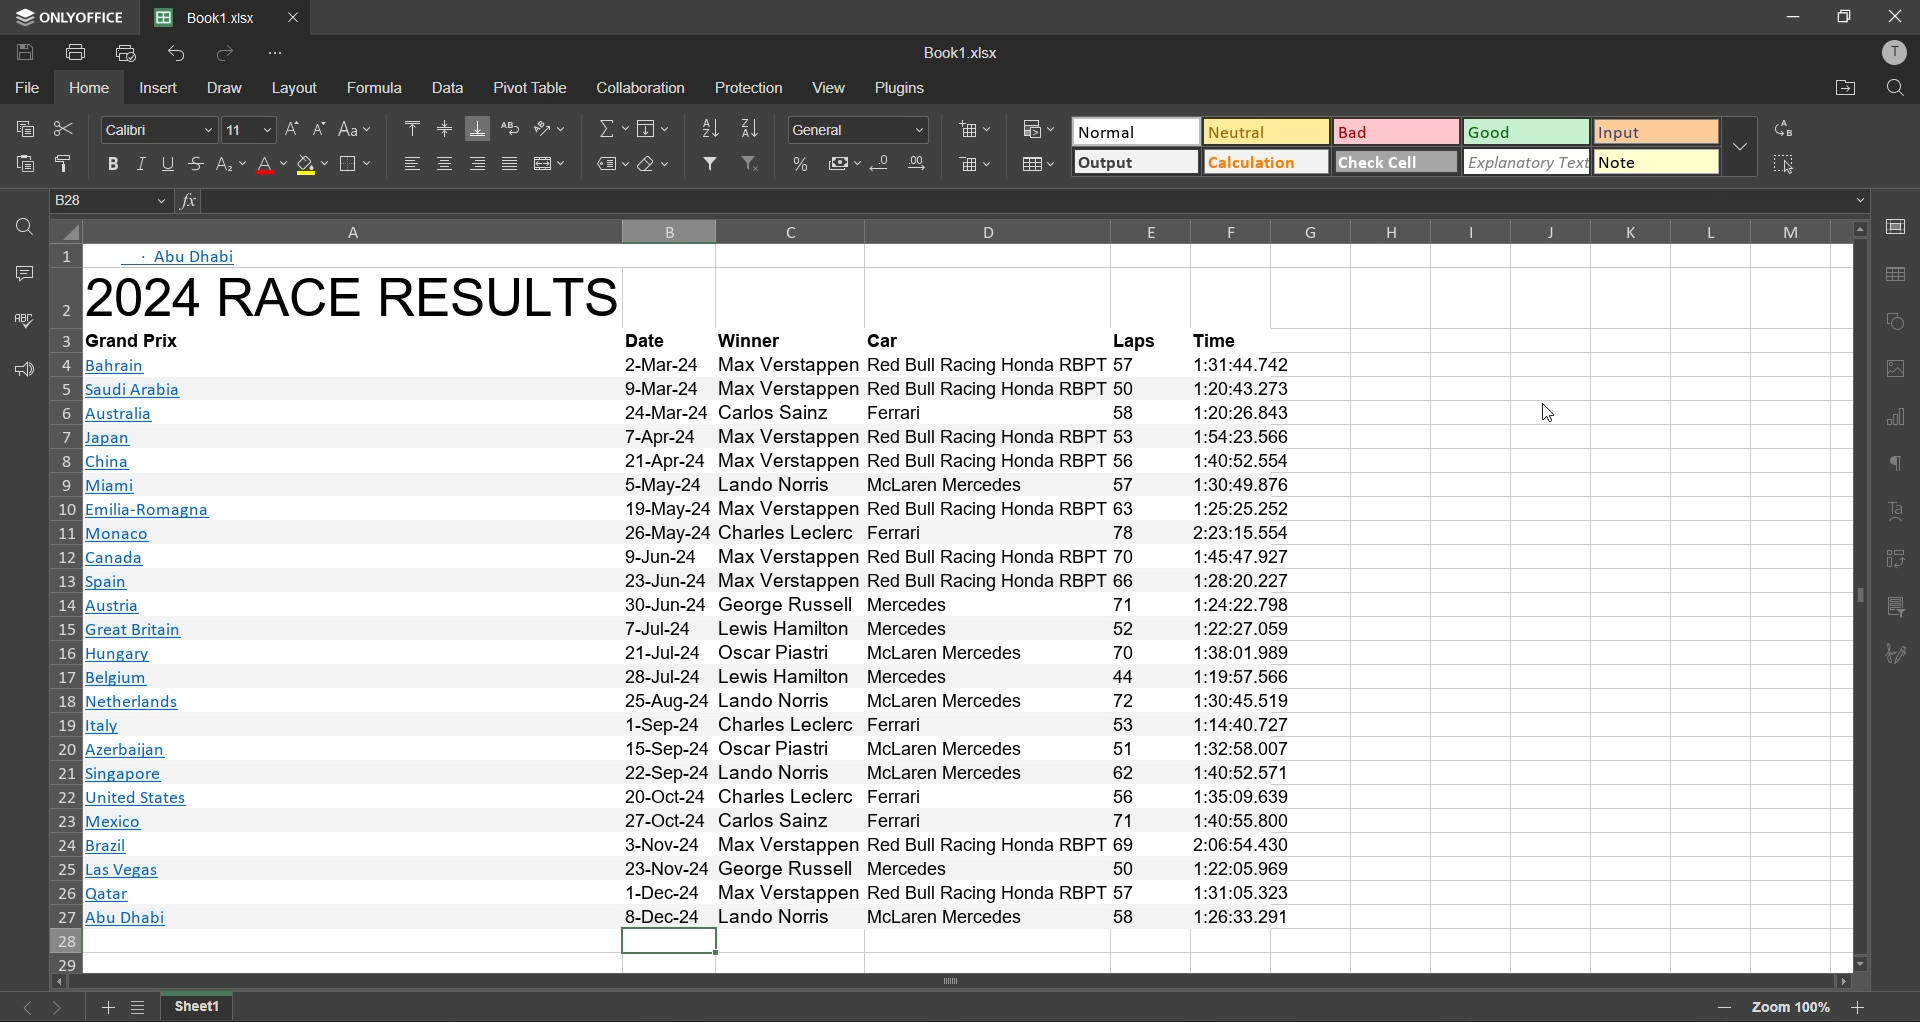  I want to click on orientation, so click(551, 128).